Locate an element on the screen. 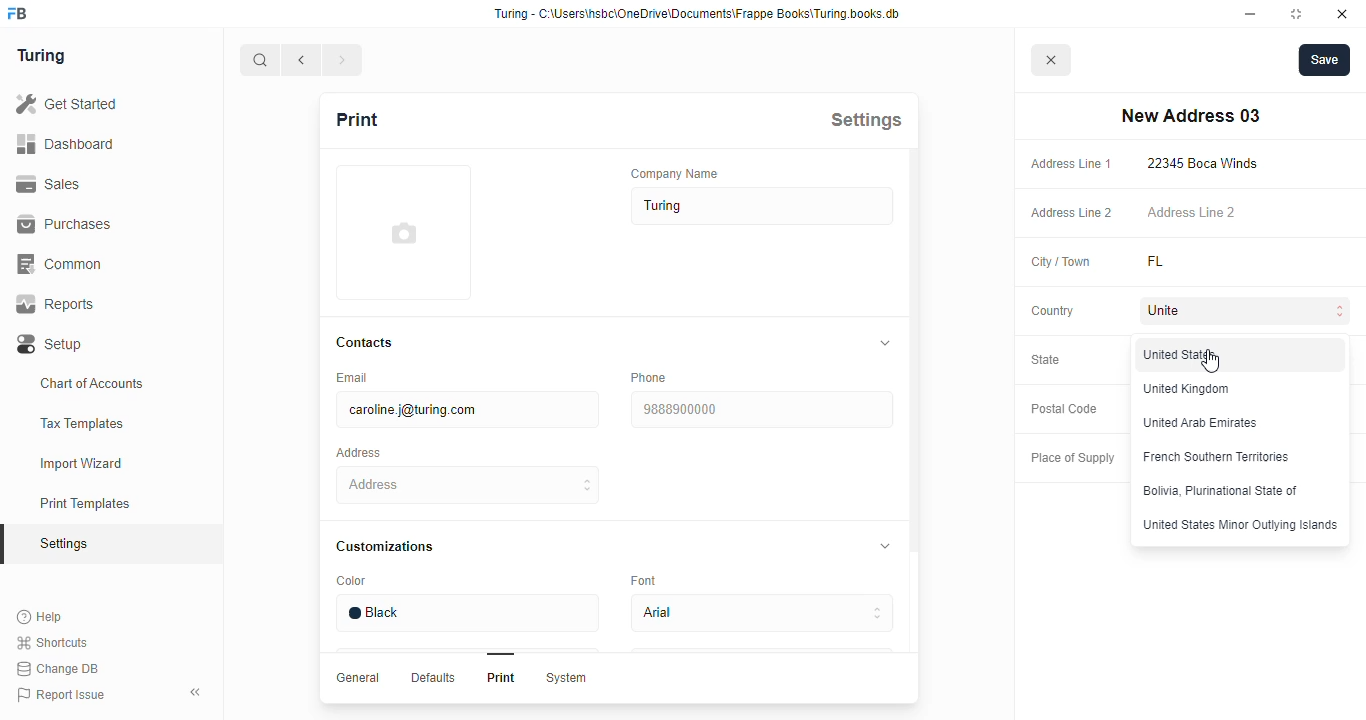 The width and height of the screenshot is (1366, 720). General is located at coordinates (358, 677).